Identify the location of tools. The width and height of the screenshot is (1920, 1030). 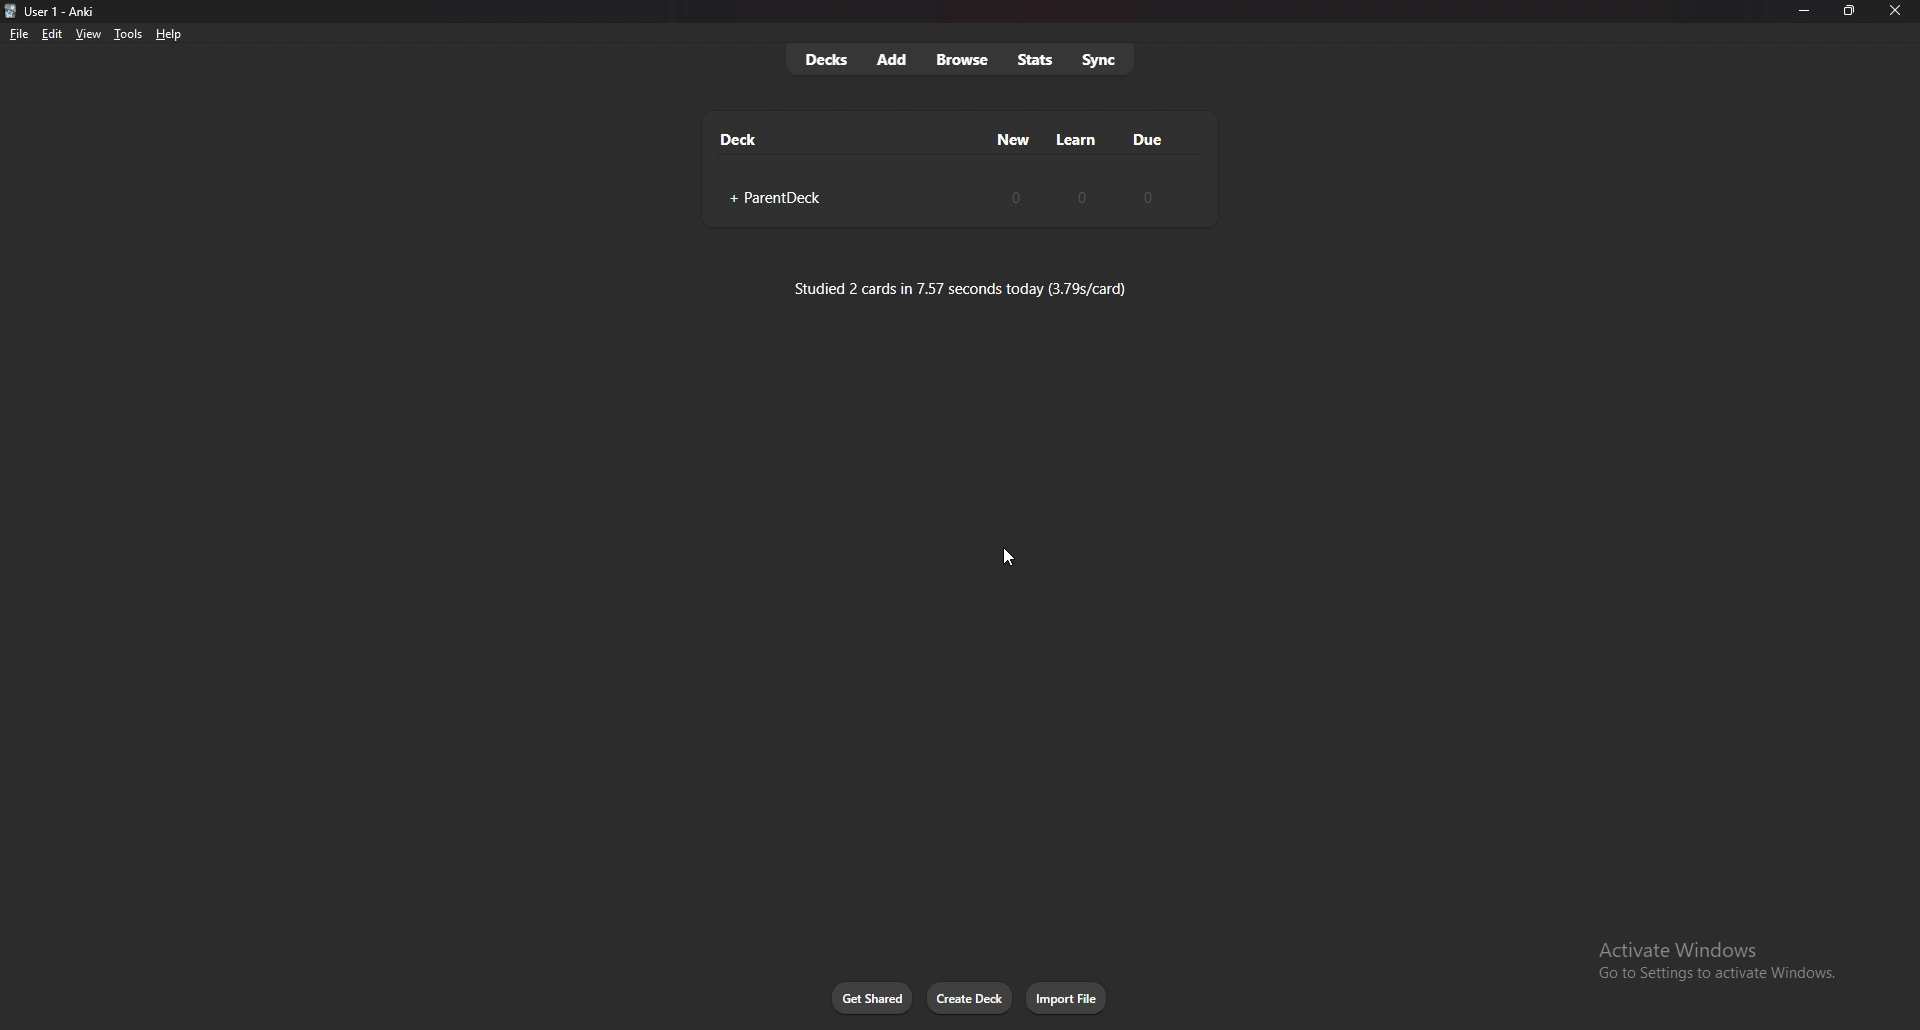
(128, 34).